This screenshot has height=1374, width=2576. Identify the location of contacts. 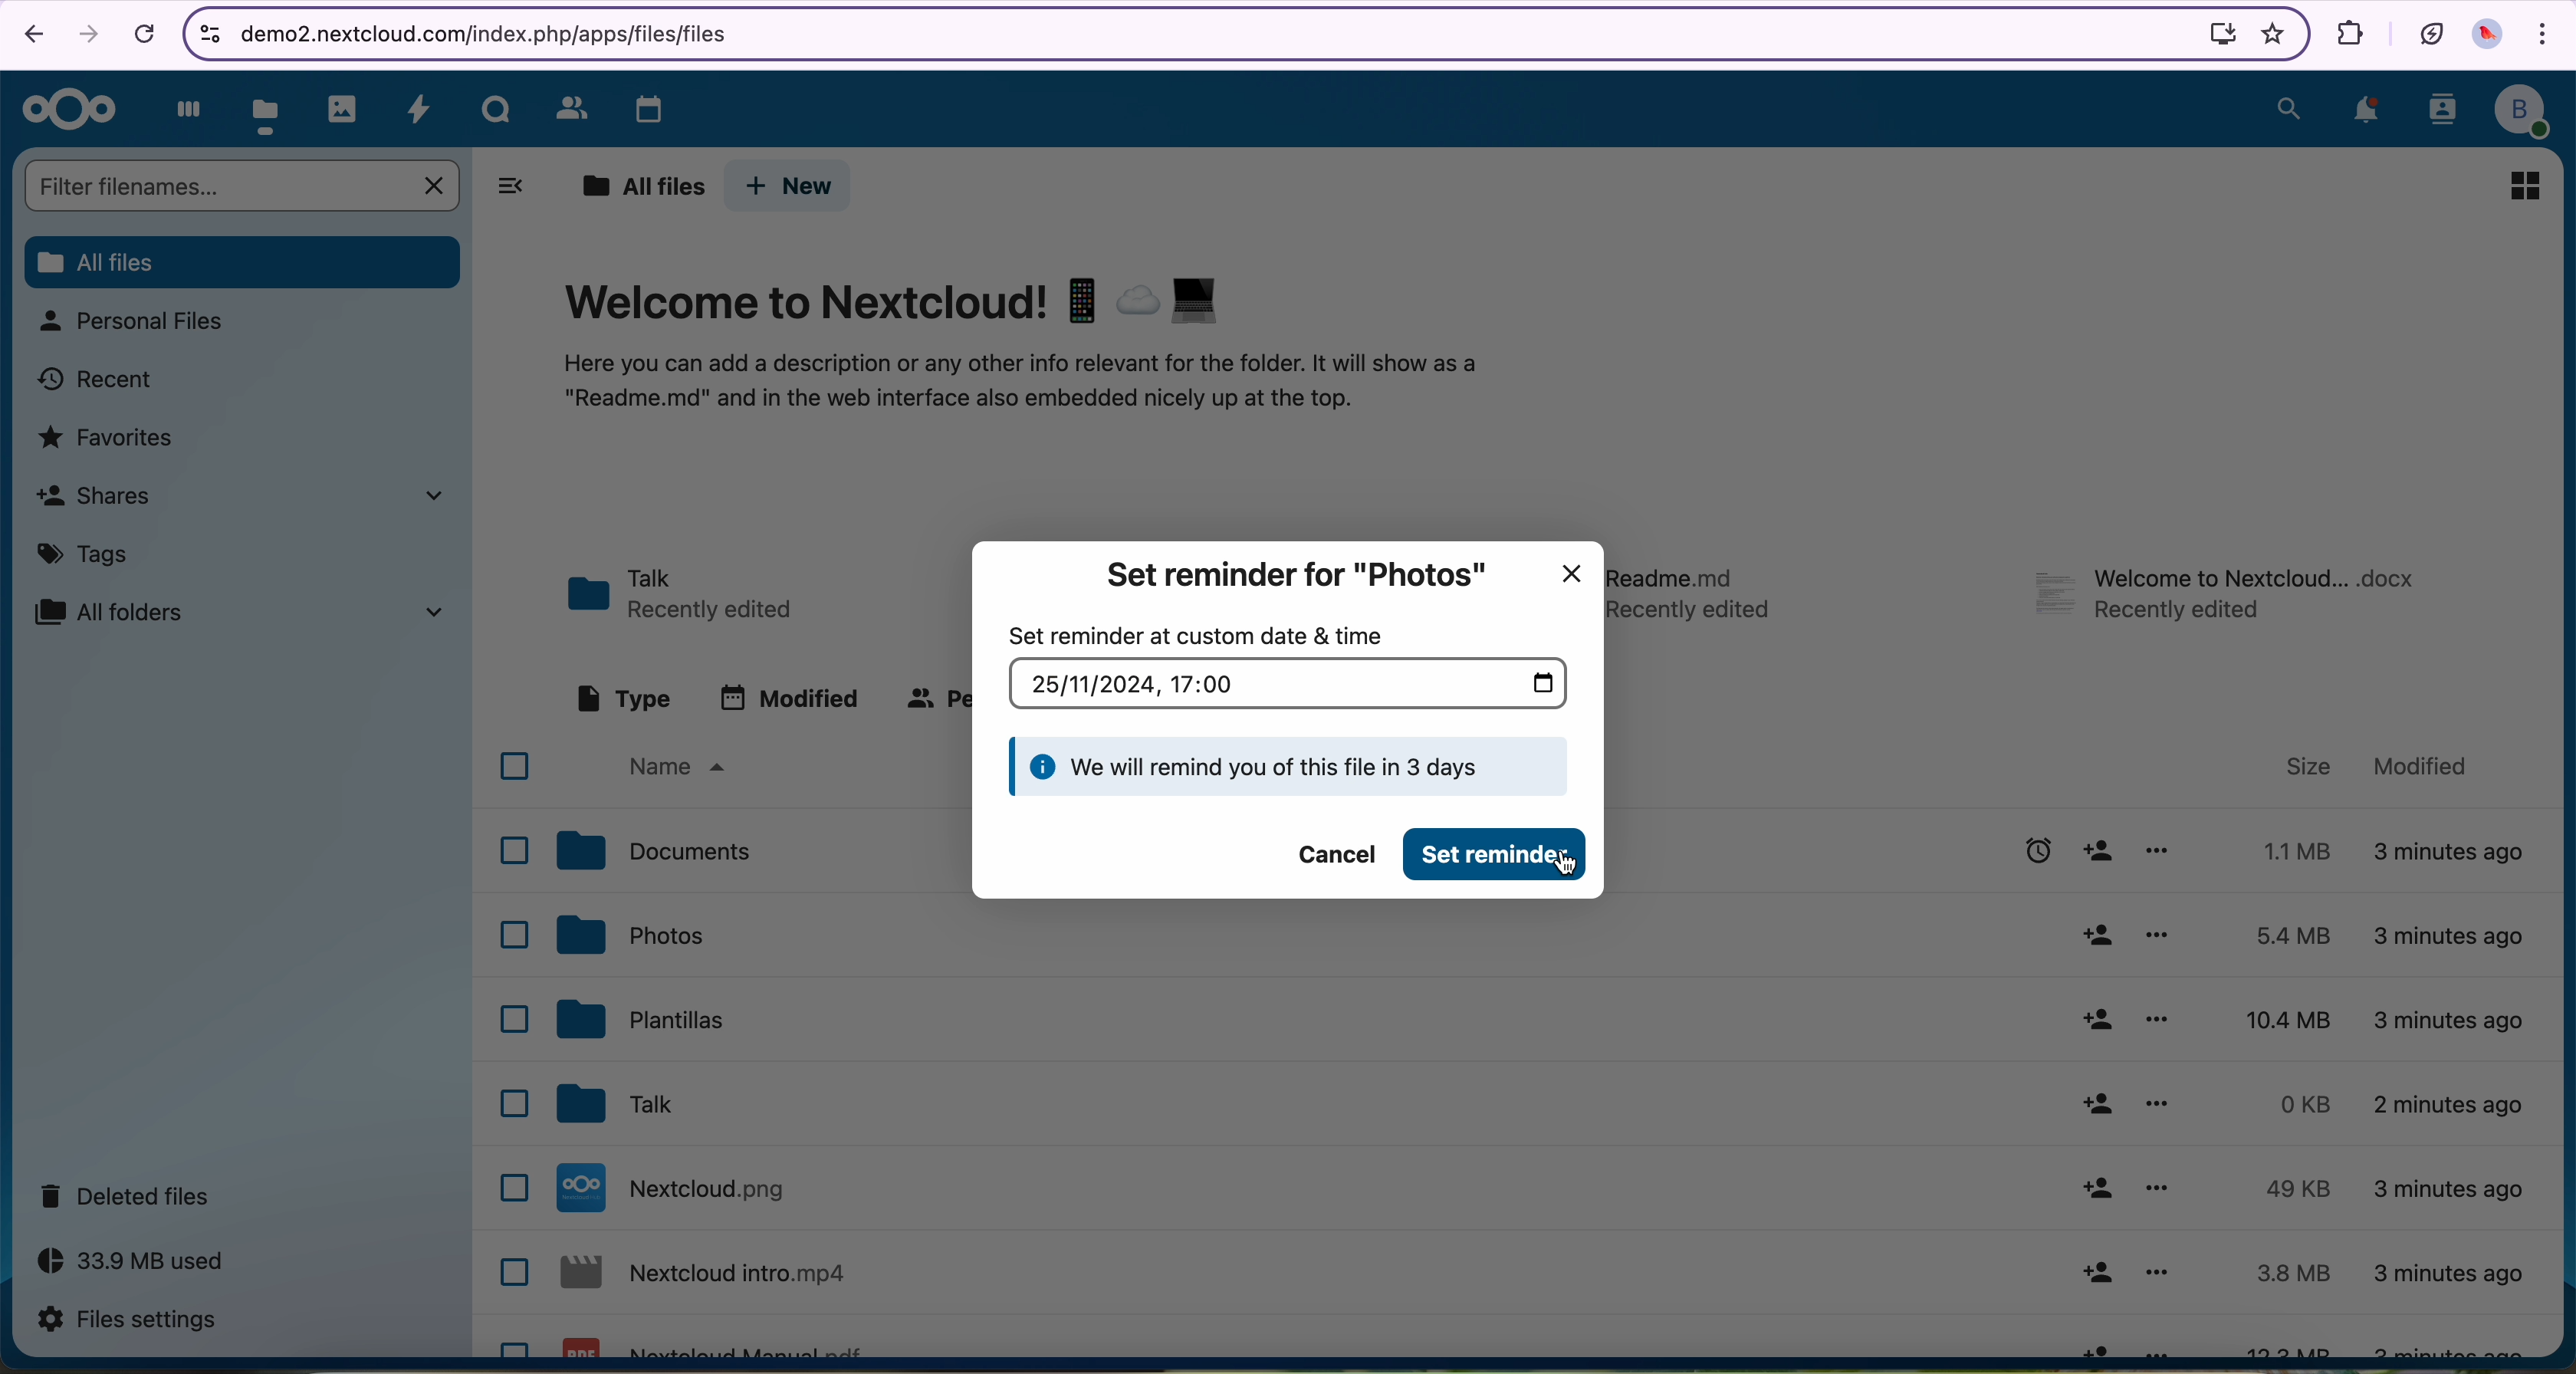
(2439, 113).